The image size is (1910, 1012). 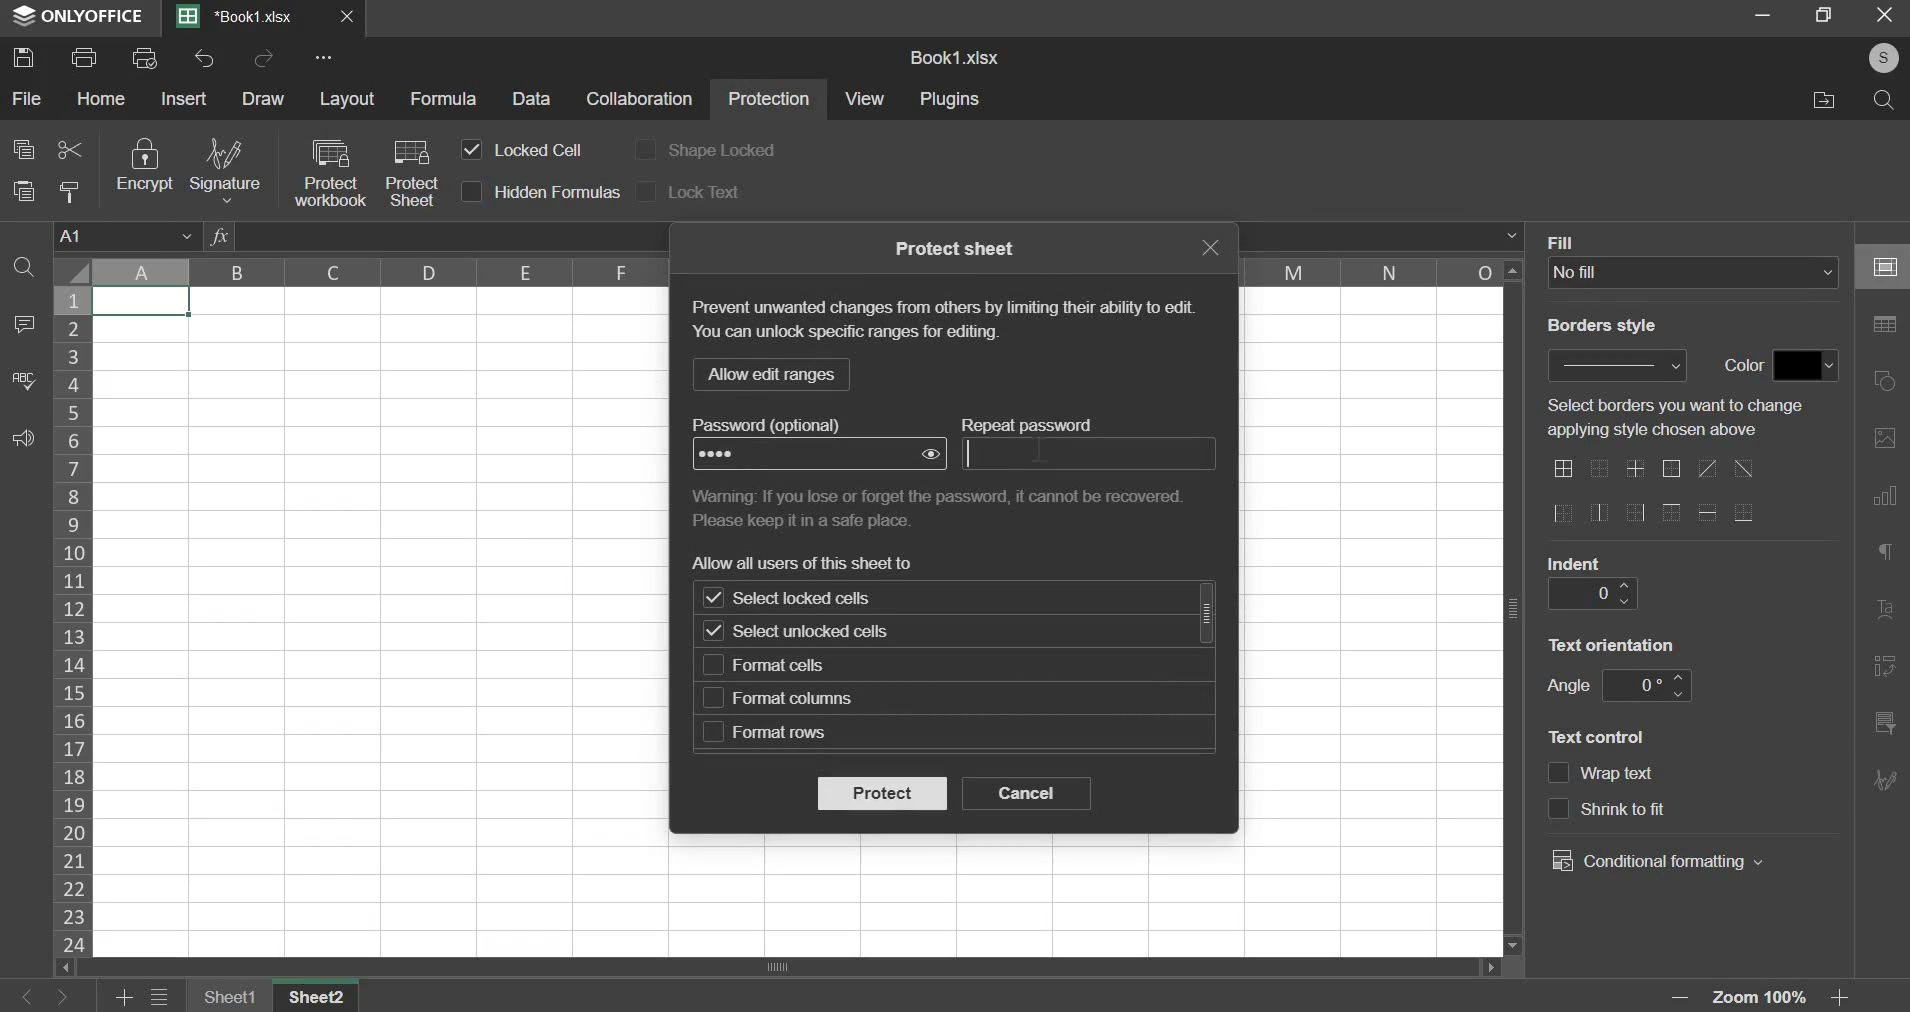 What do you see at coordinates (821, 598) in the screenshot?
I see `select locked cells` at bounding box center [821, 598].